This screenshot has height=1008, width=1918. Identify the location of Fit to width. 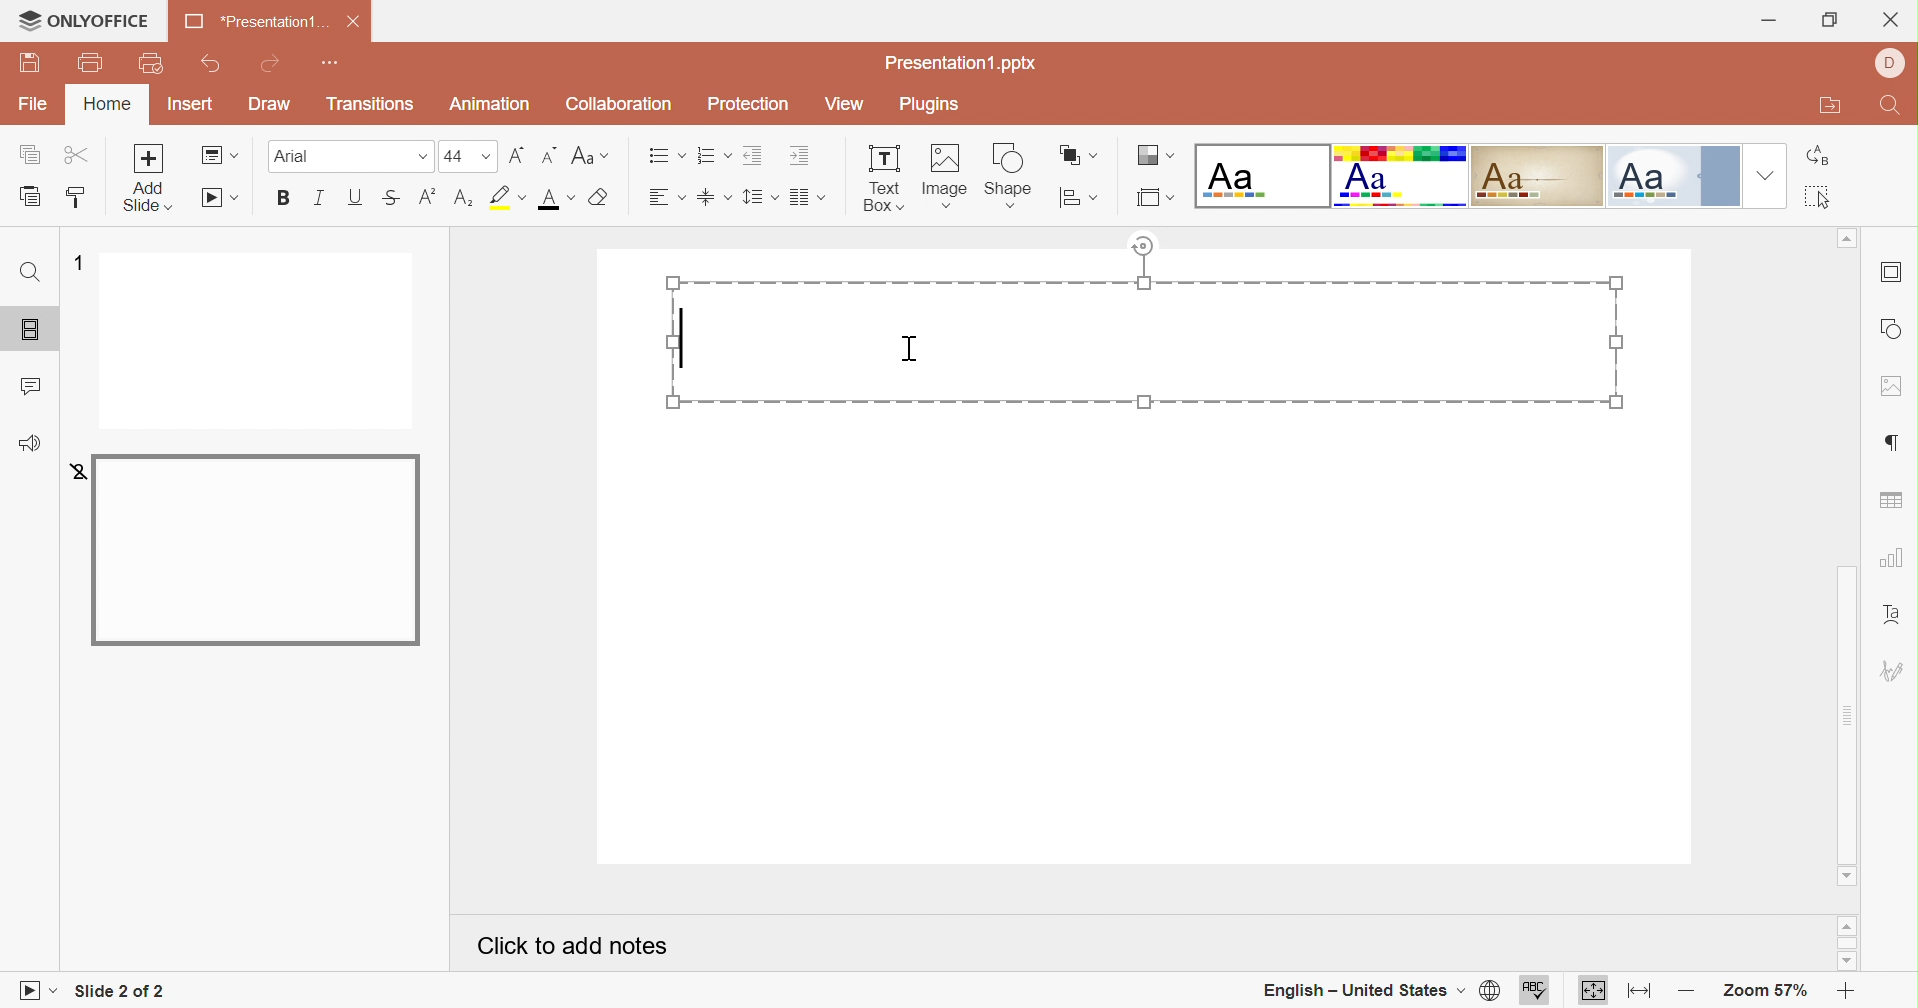
(1641, 993).